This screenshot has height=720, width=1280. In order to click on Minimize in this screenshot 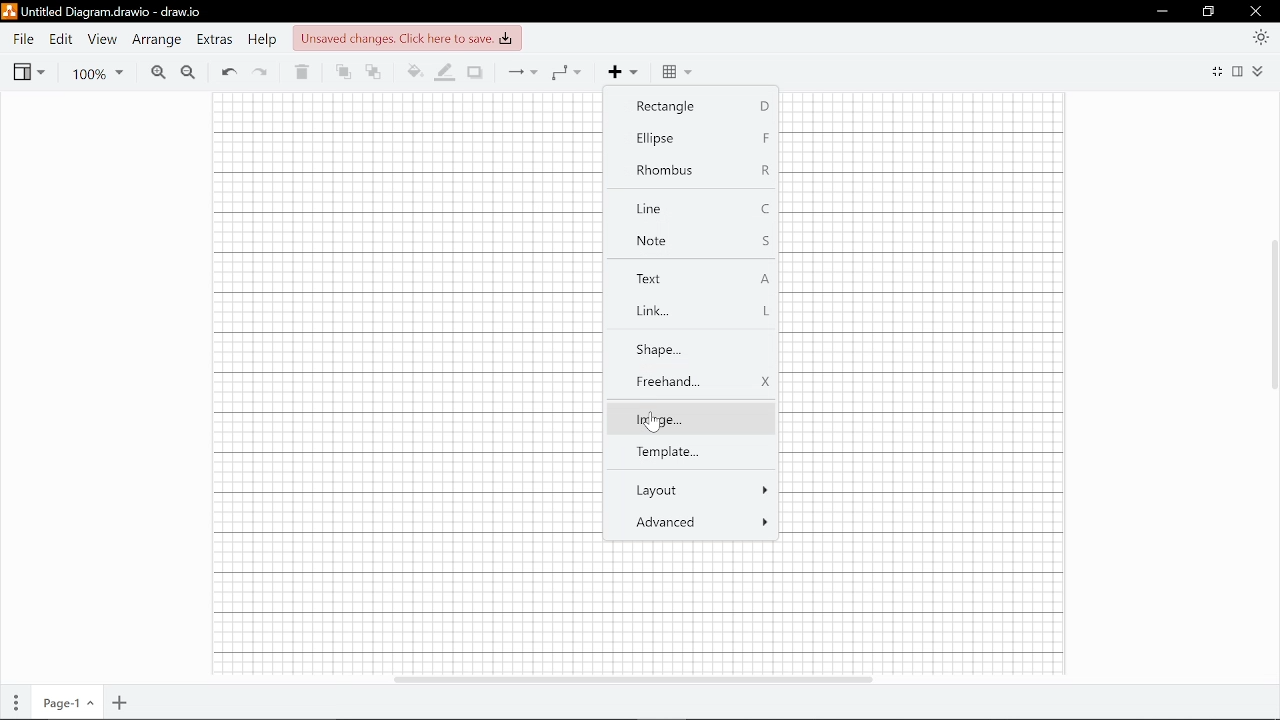, I will do `click(1162, 12)`.